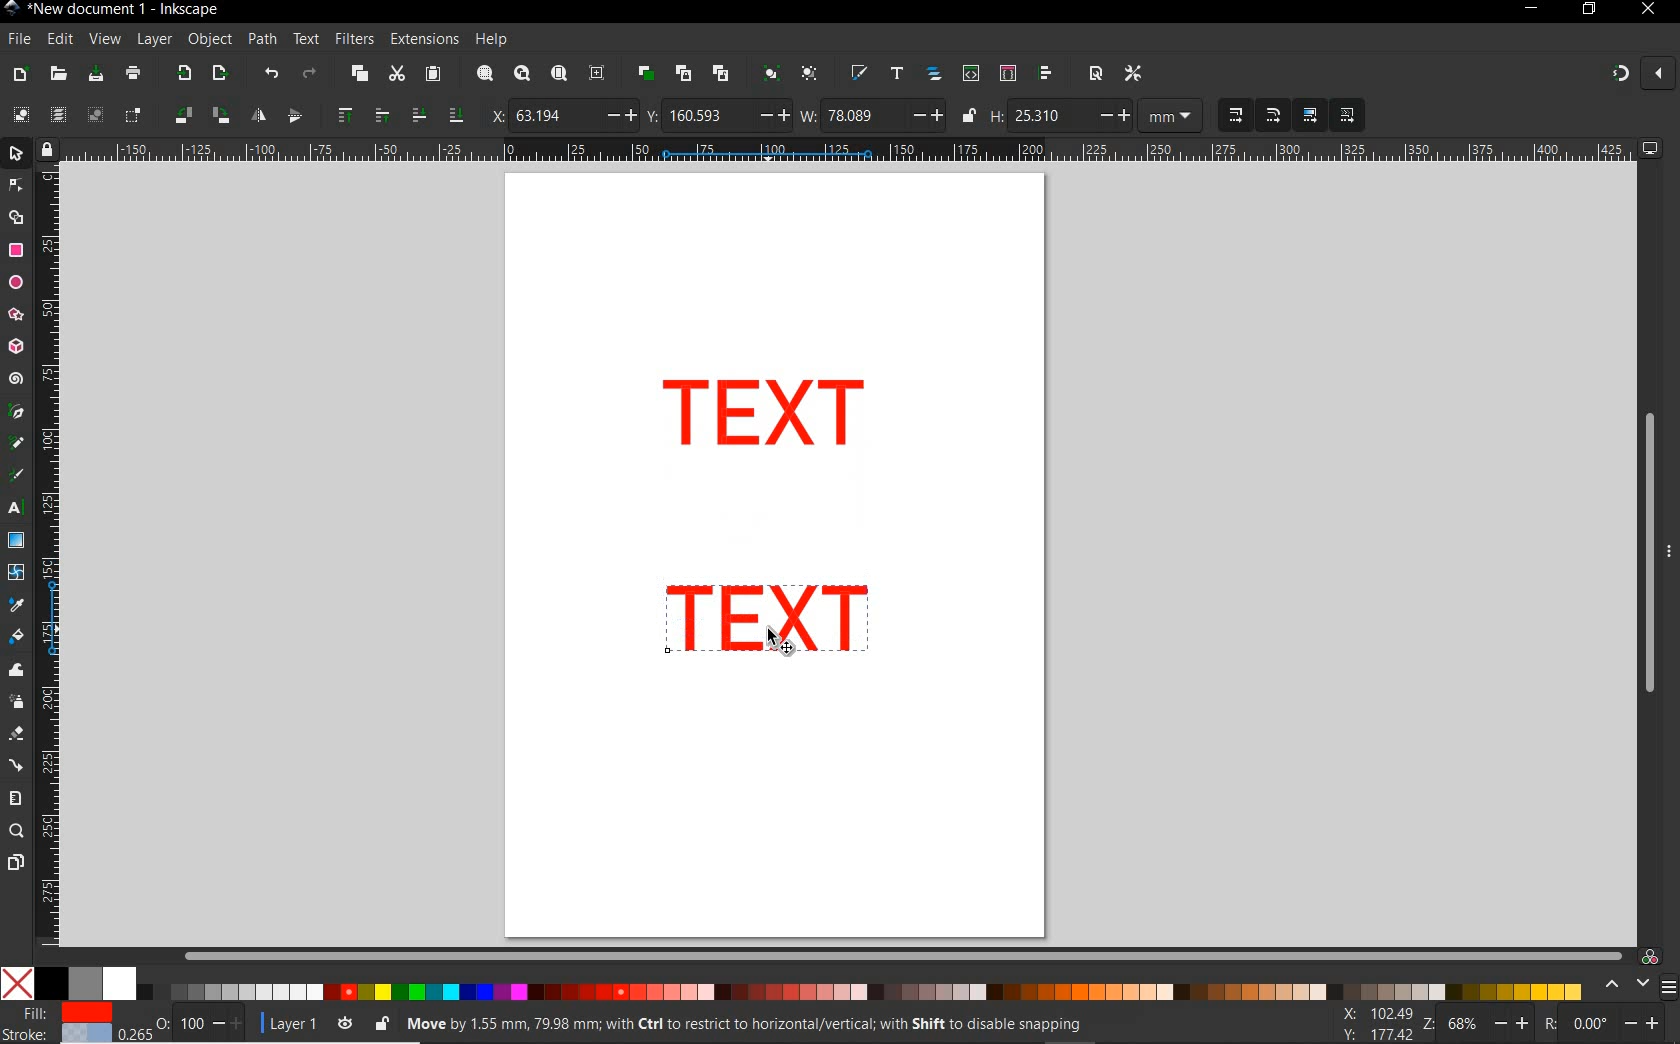  Describe the element at coordinates (270, 74) in the screenshot. I see `undo` at that location.